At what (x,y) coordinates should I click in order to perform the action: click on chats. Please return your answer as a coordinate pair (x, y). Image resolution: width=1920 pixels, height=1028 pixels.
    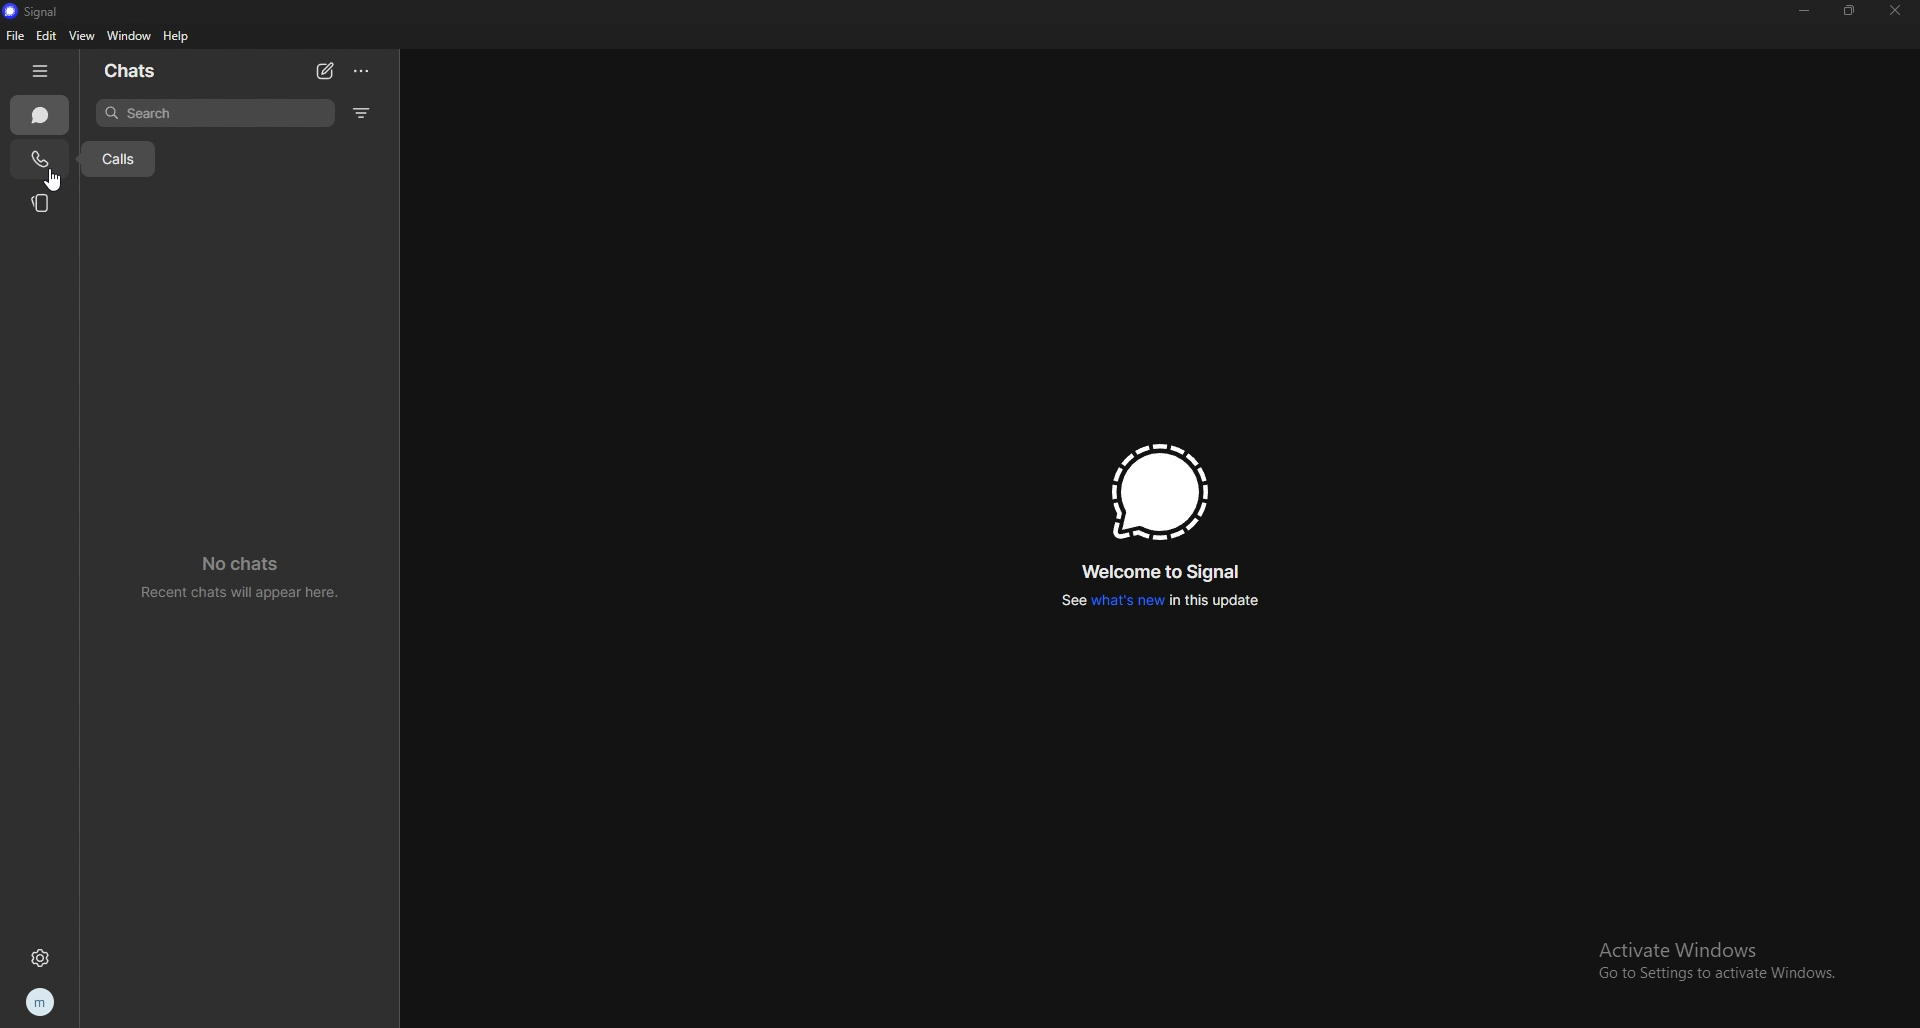
    Looking at the image, I should click on (143, 72).